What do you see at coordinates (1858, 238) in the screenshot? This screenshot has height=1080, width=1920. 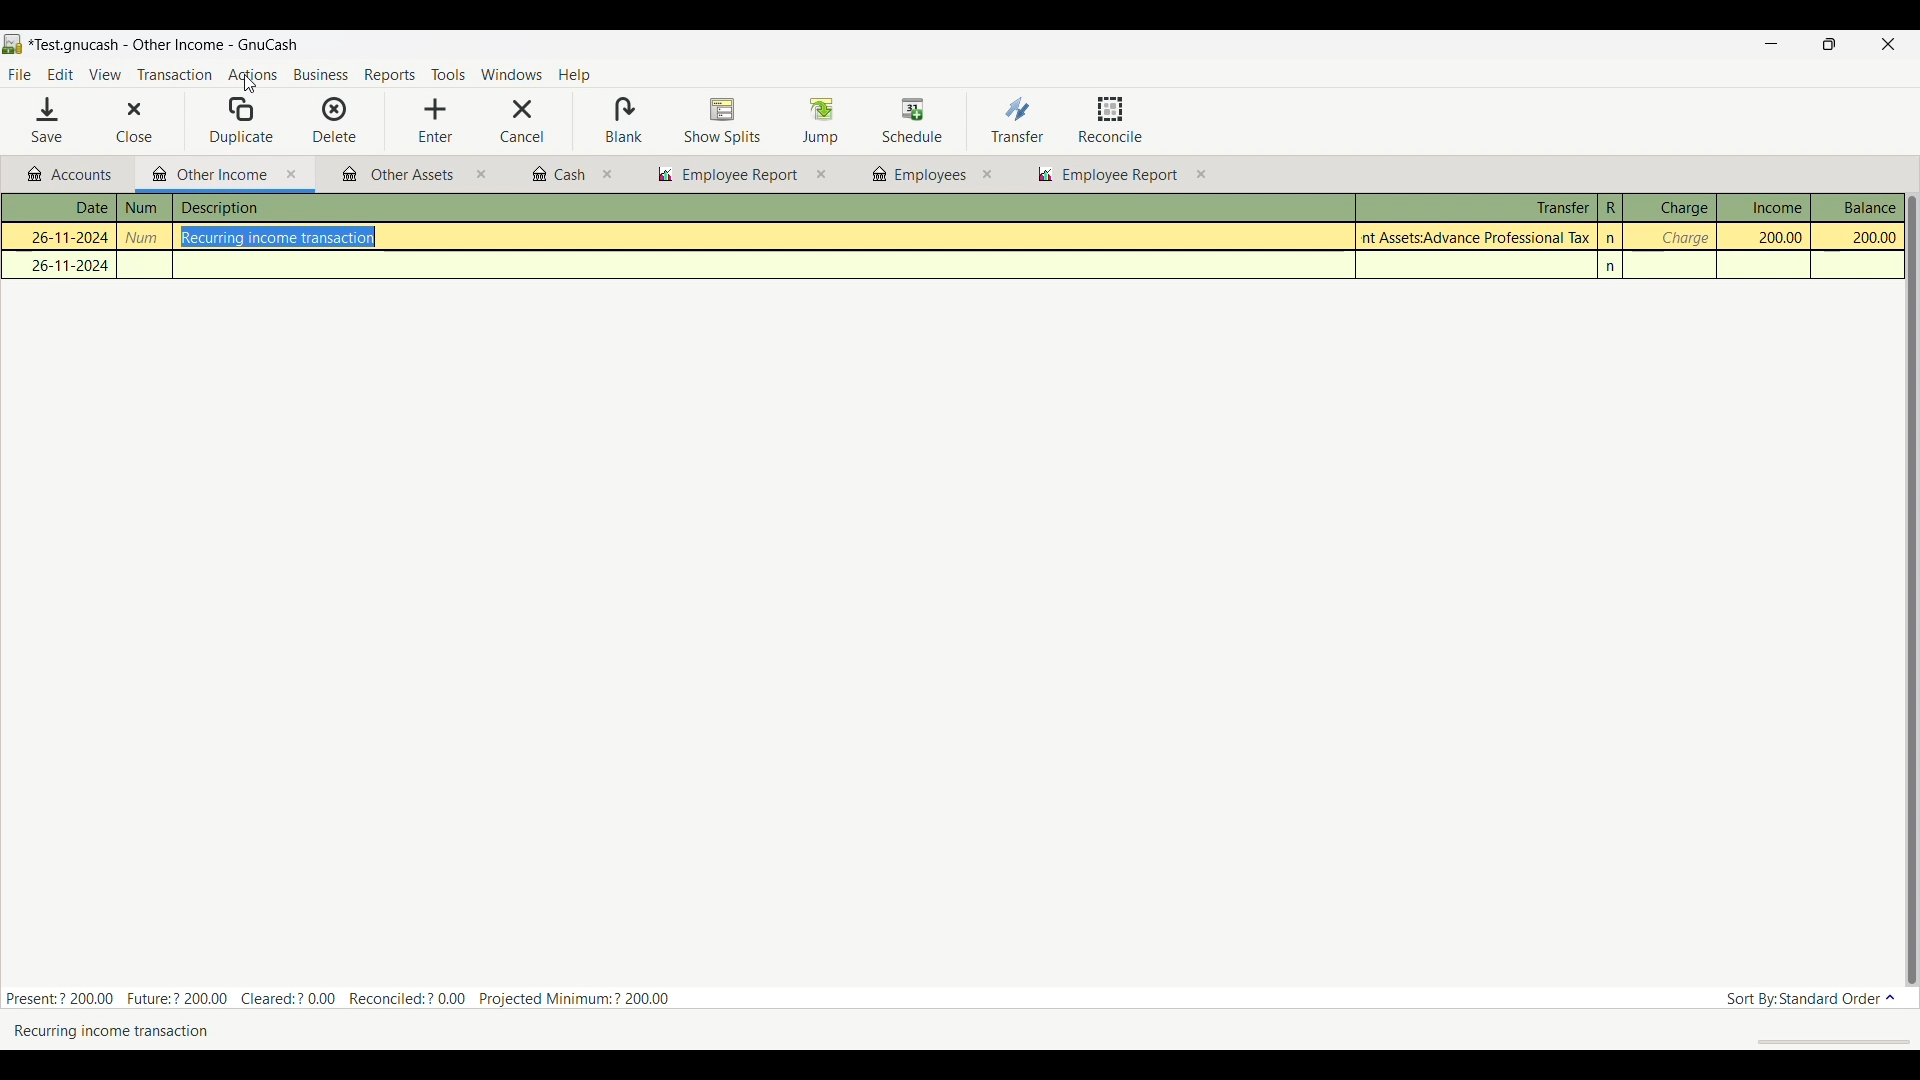 I see `200.00` at bounding box center [1858, 238].